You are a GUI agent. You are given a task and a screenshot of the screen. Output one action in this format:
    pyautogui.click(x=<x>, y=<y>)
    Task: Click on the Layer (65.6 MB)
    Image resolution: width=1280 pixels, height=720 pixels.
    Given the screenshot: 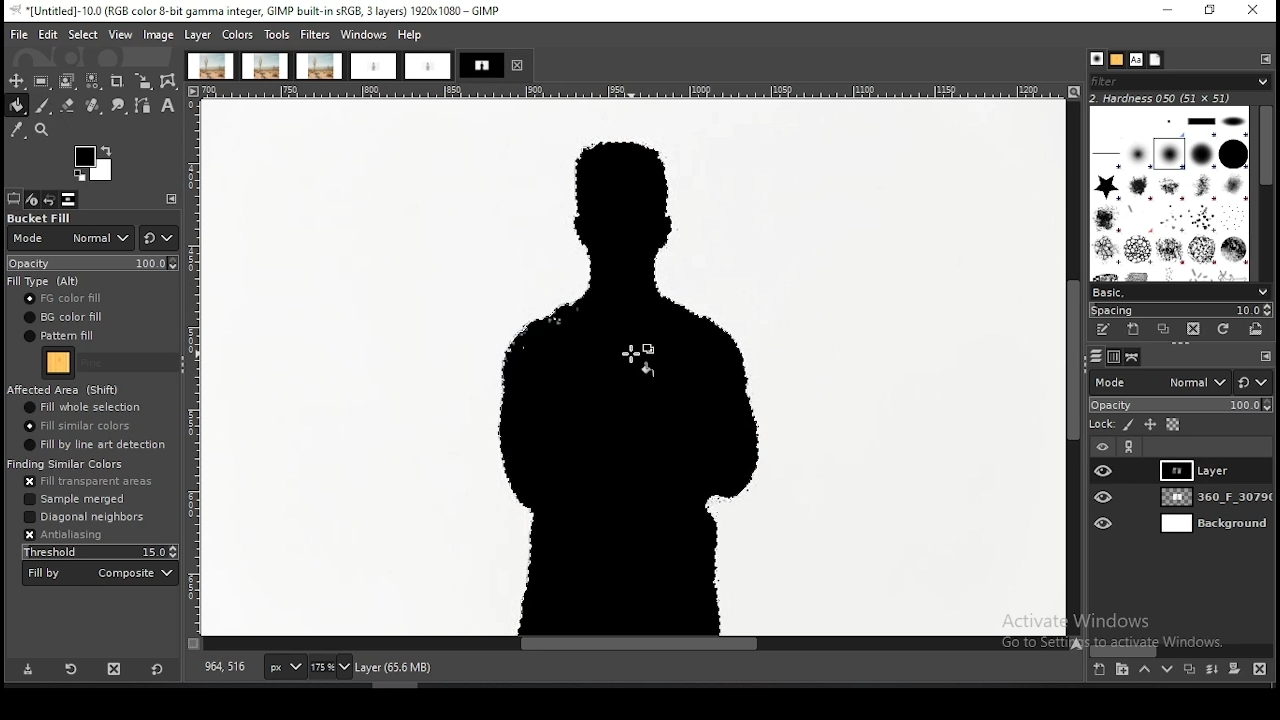 What is the action you would take?
    pyautogui.click(x=401, y=667)
    